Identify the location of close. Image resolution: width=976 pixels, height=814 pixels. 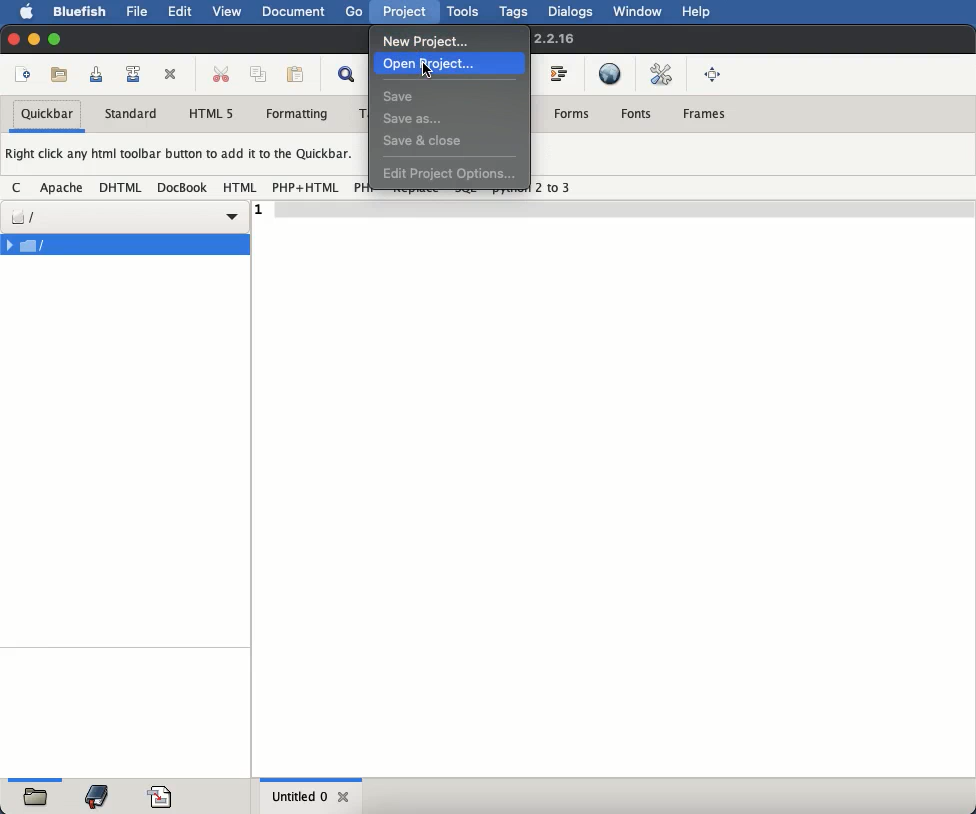
(346, 798).